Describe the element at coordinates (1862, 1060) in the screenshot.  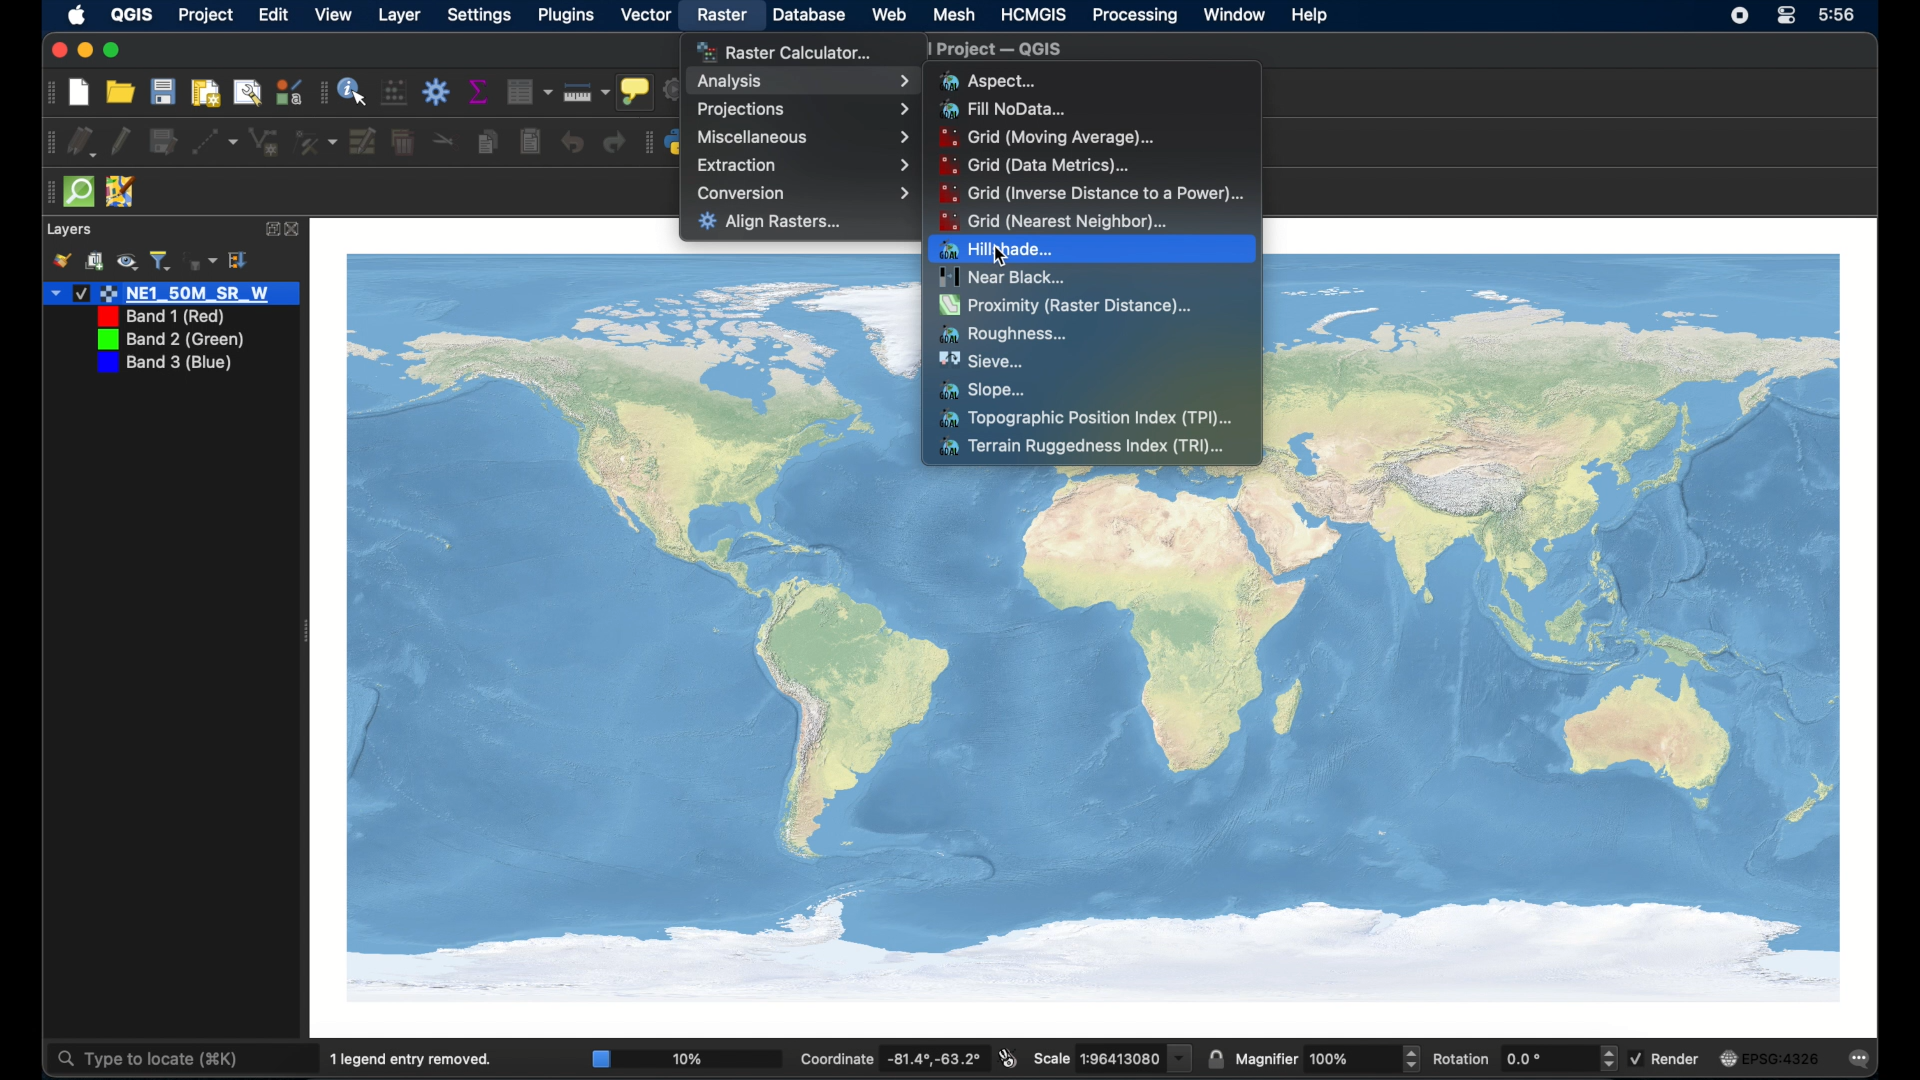
I see `messages` at that location.